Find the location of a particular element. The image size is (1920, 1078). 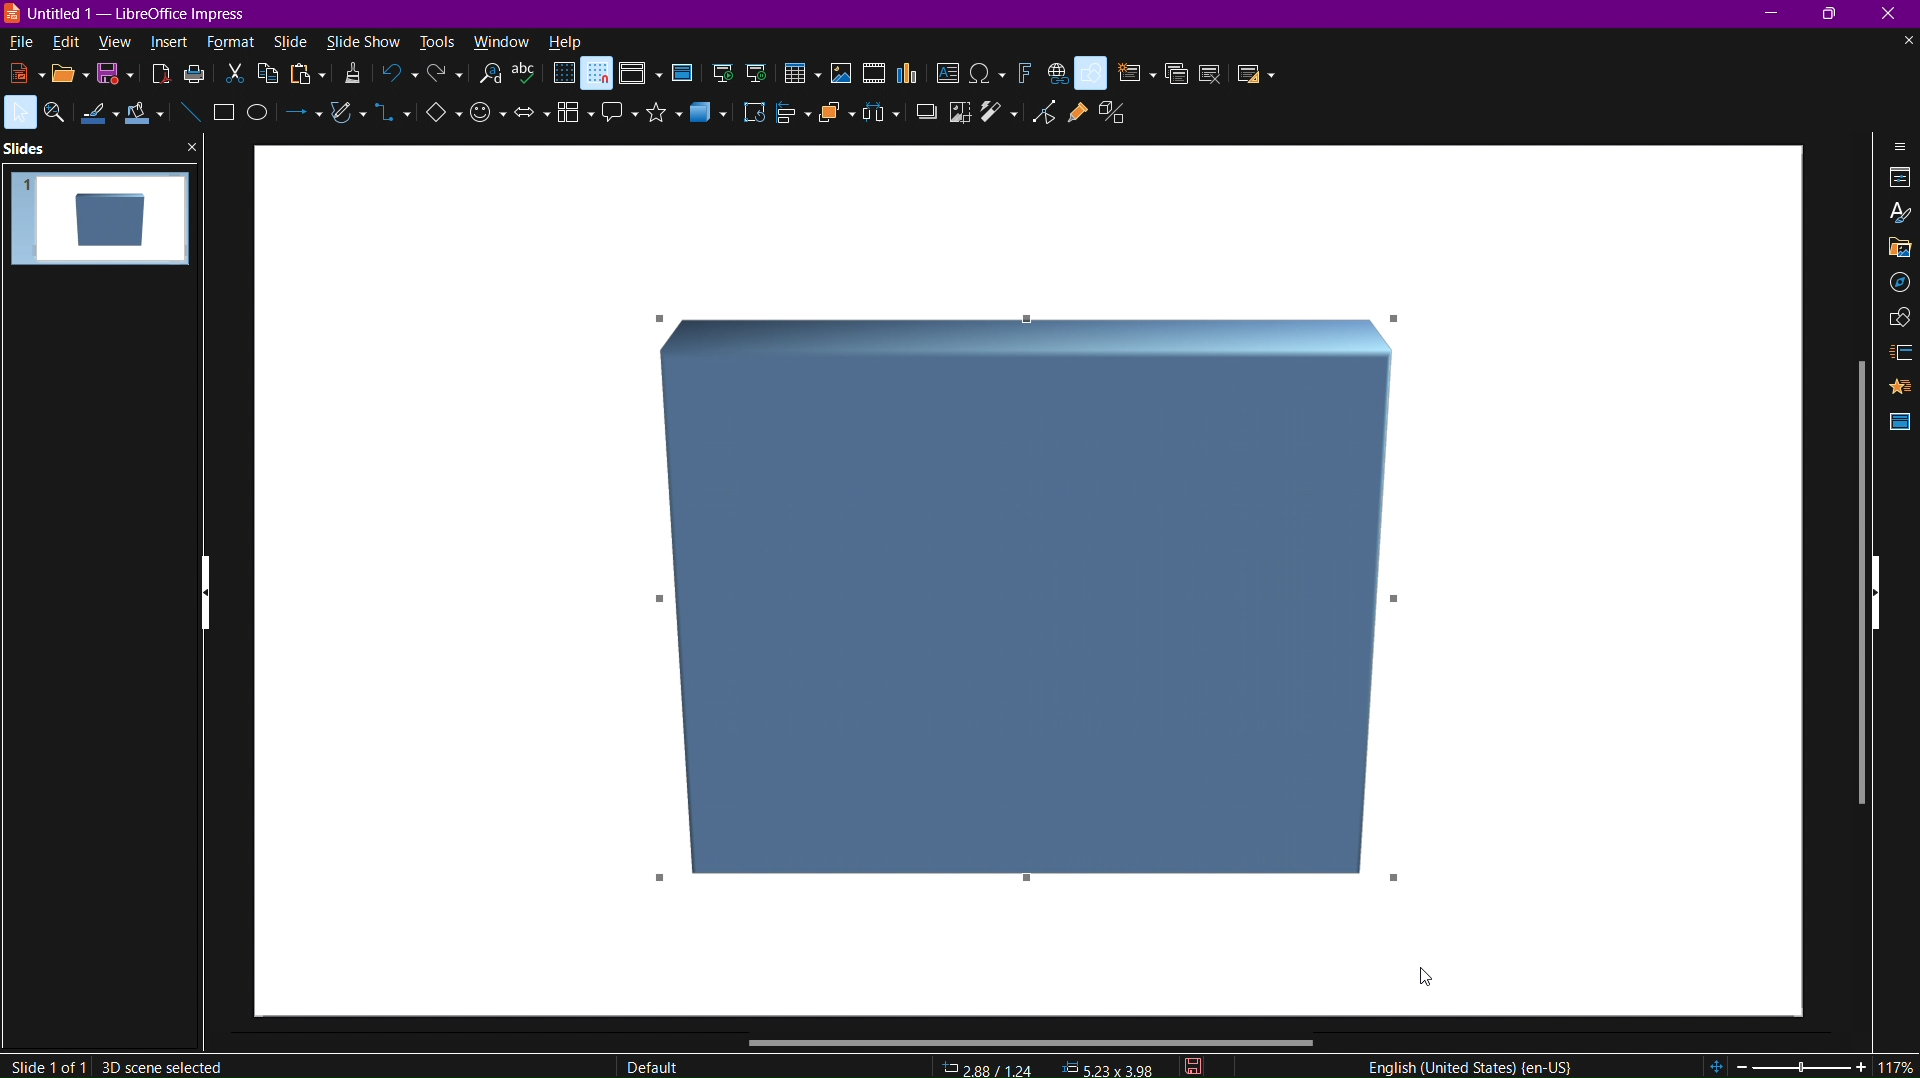

Callout Shapes is located at coordinates (614, 119).